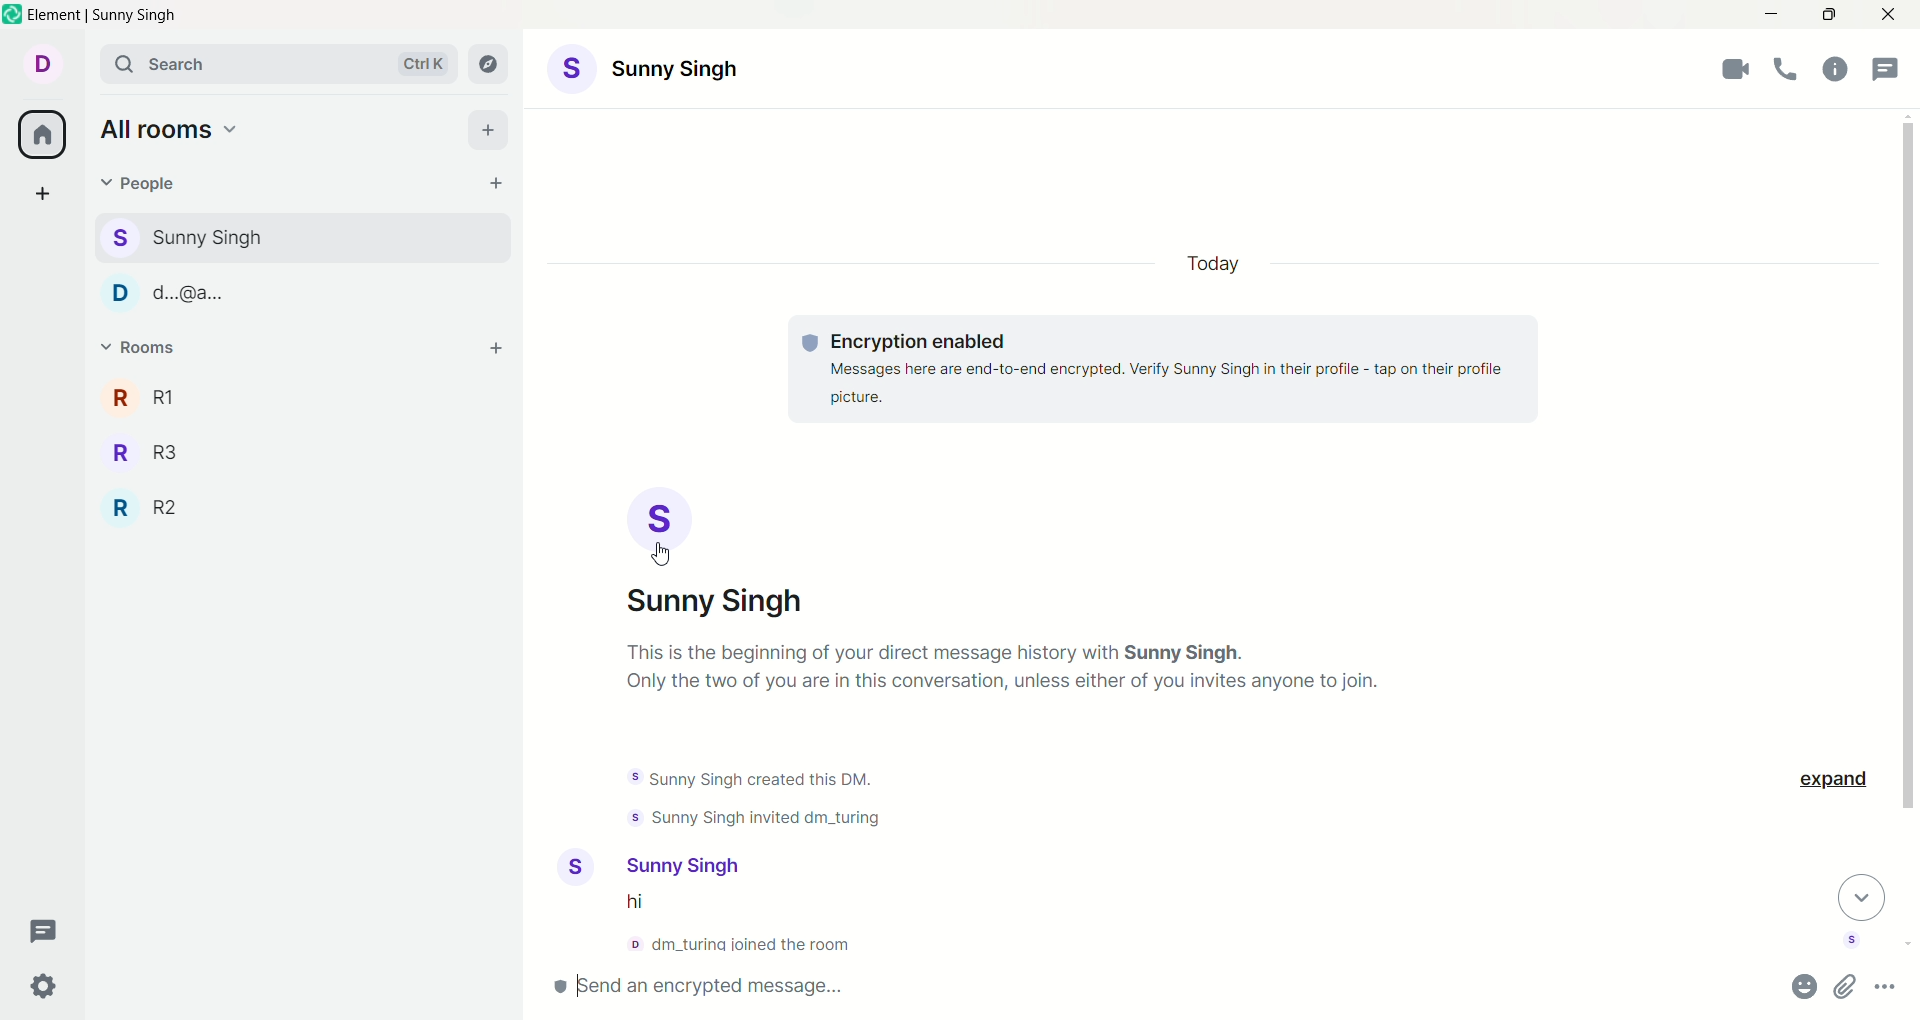 The width and height of the screenshot is (1920, 1020). Describe the element at coordinates (733, 927) in the screenshot. I see `text` at that location.